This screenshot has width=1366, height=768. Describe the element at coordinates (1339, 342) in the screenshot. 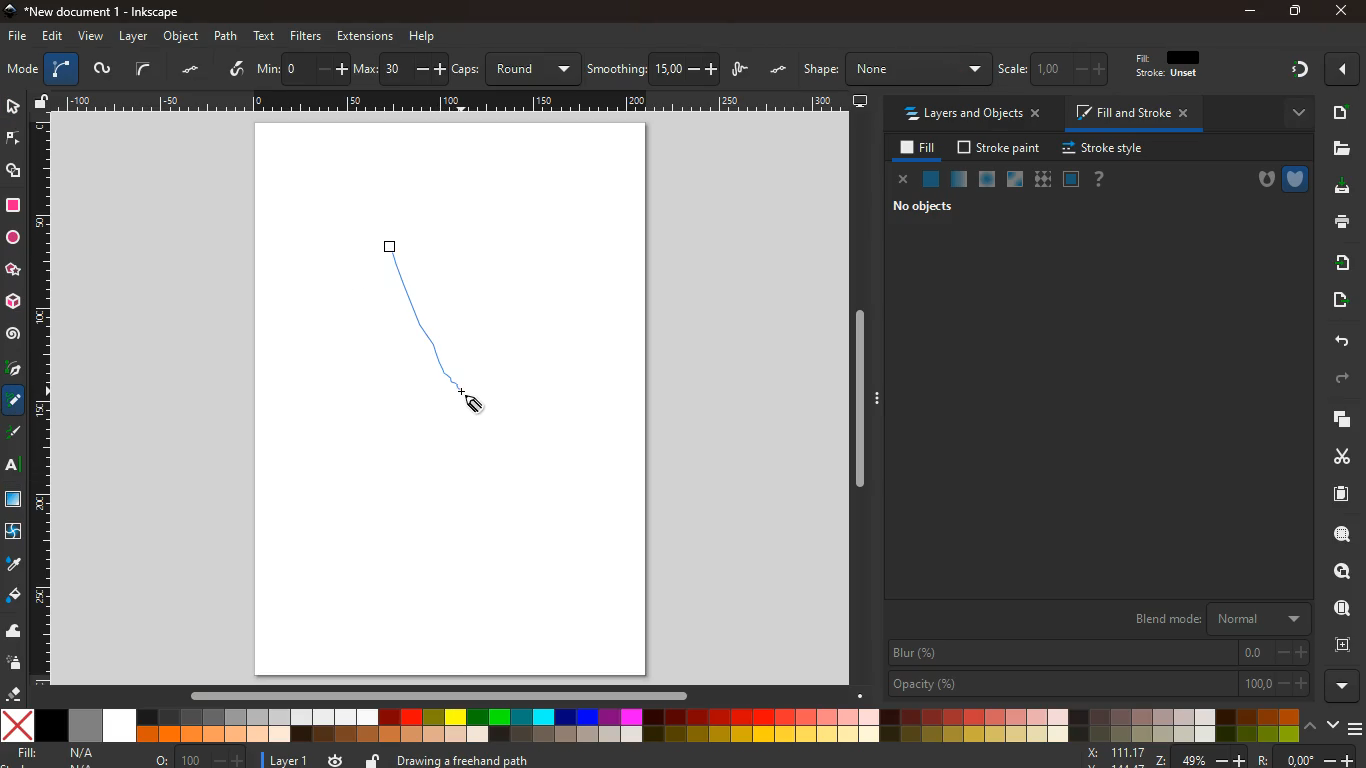

I see `back` at that location.